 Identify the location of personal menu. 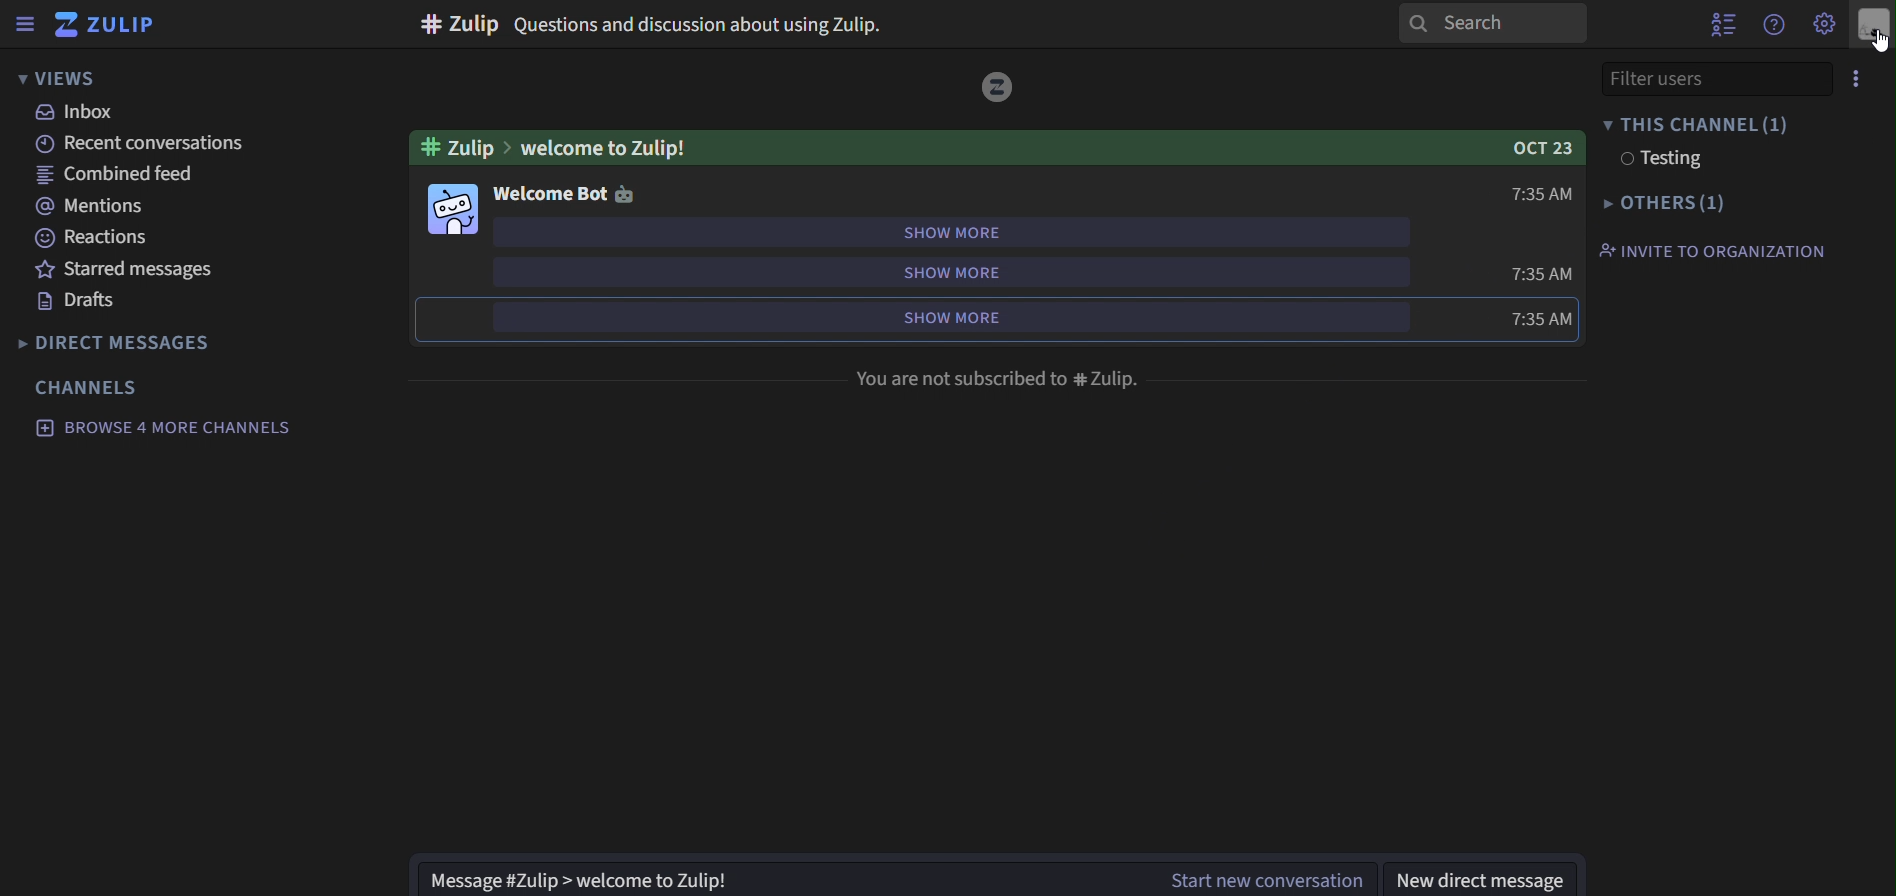
(1875, 26).